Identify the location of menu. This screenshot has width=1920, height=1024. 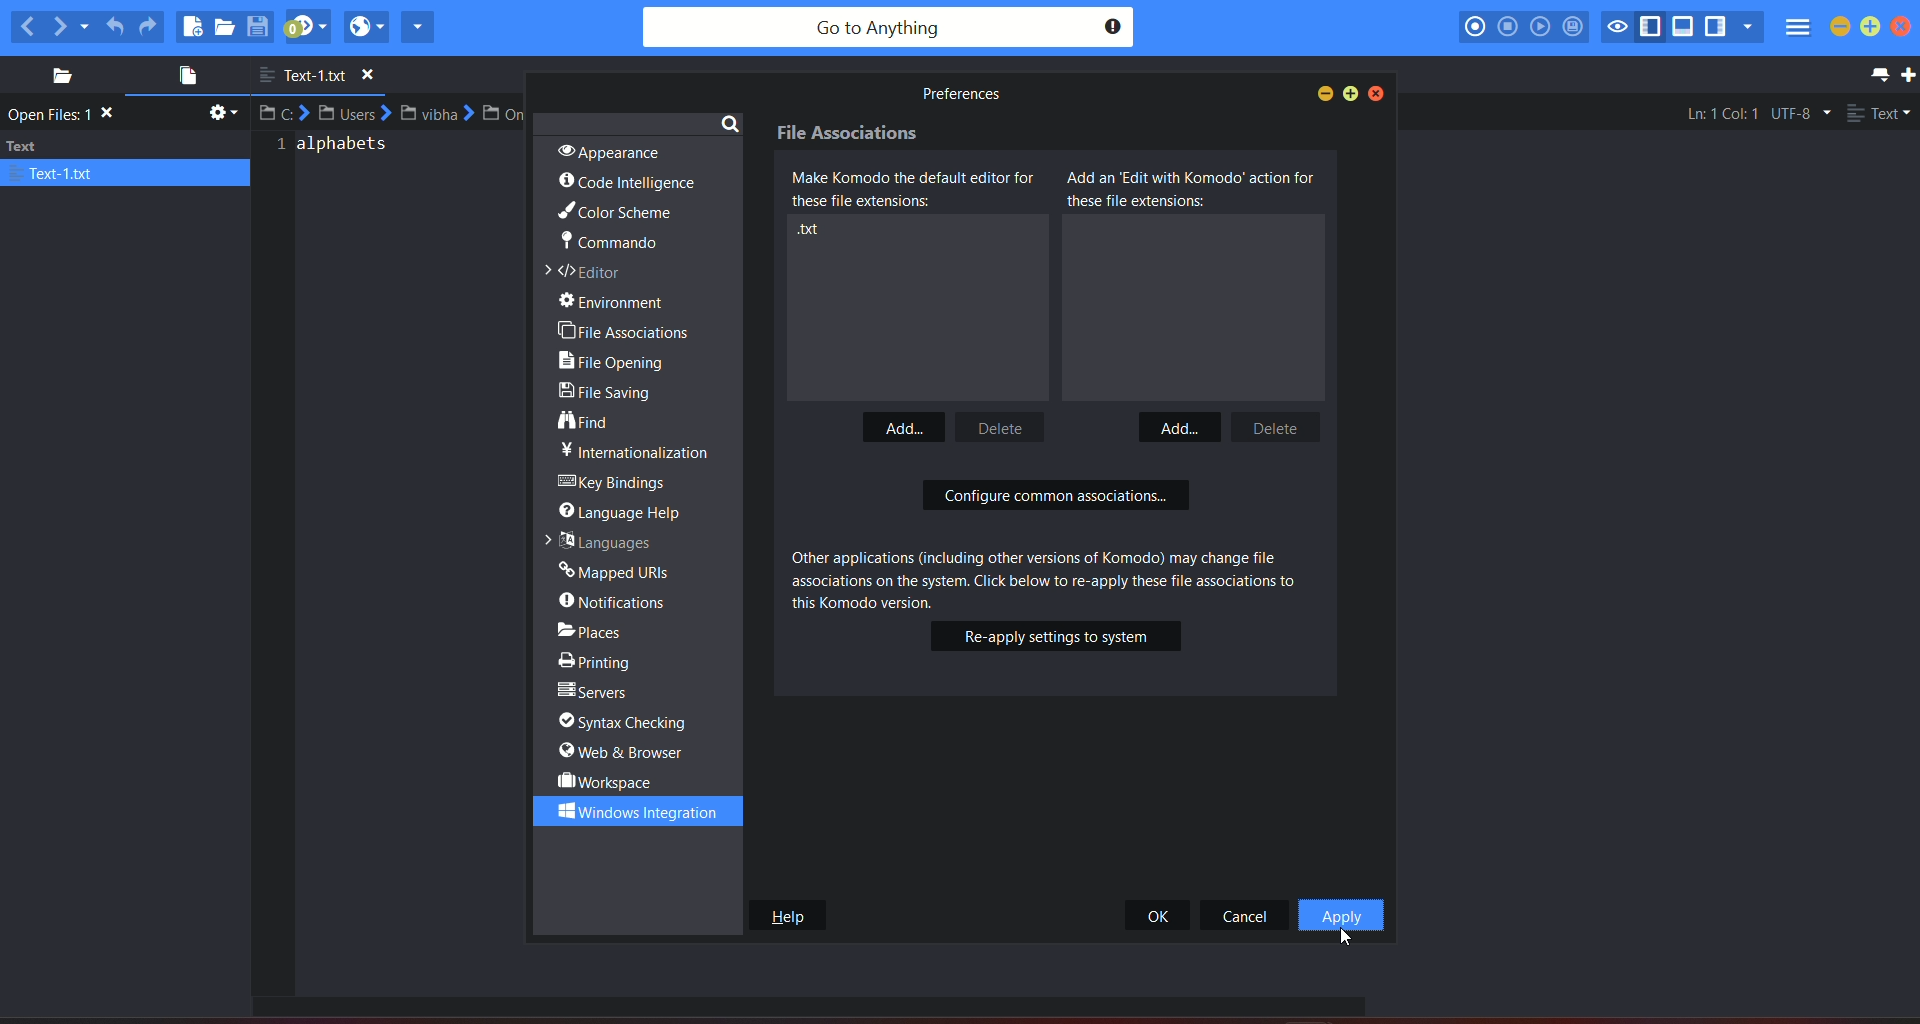
(1796, 30).